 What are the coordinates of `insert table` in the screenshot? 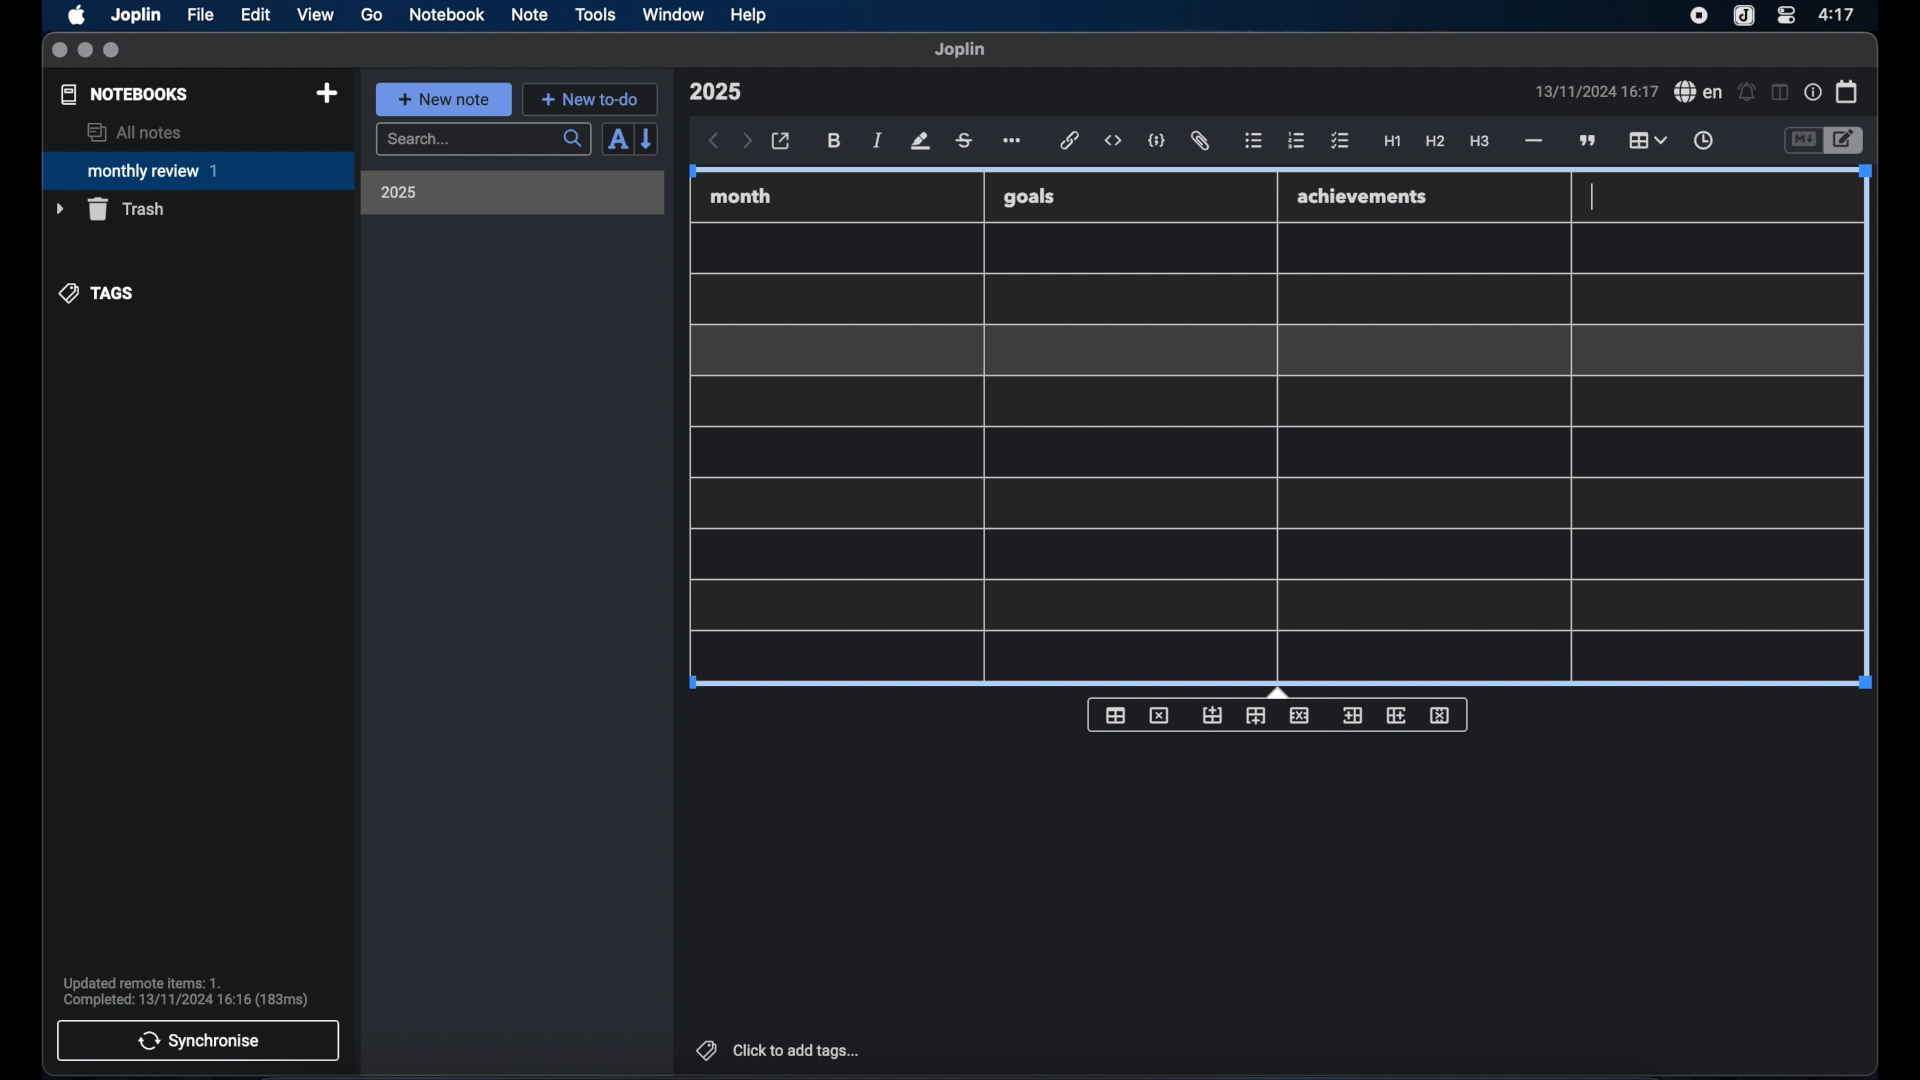 It's located at (1115, 715).